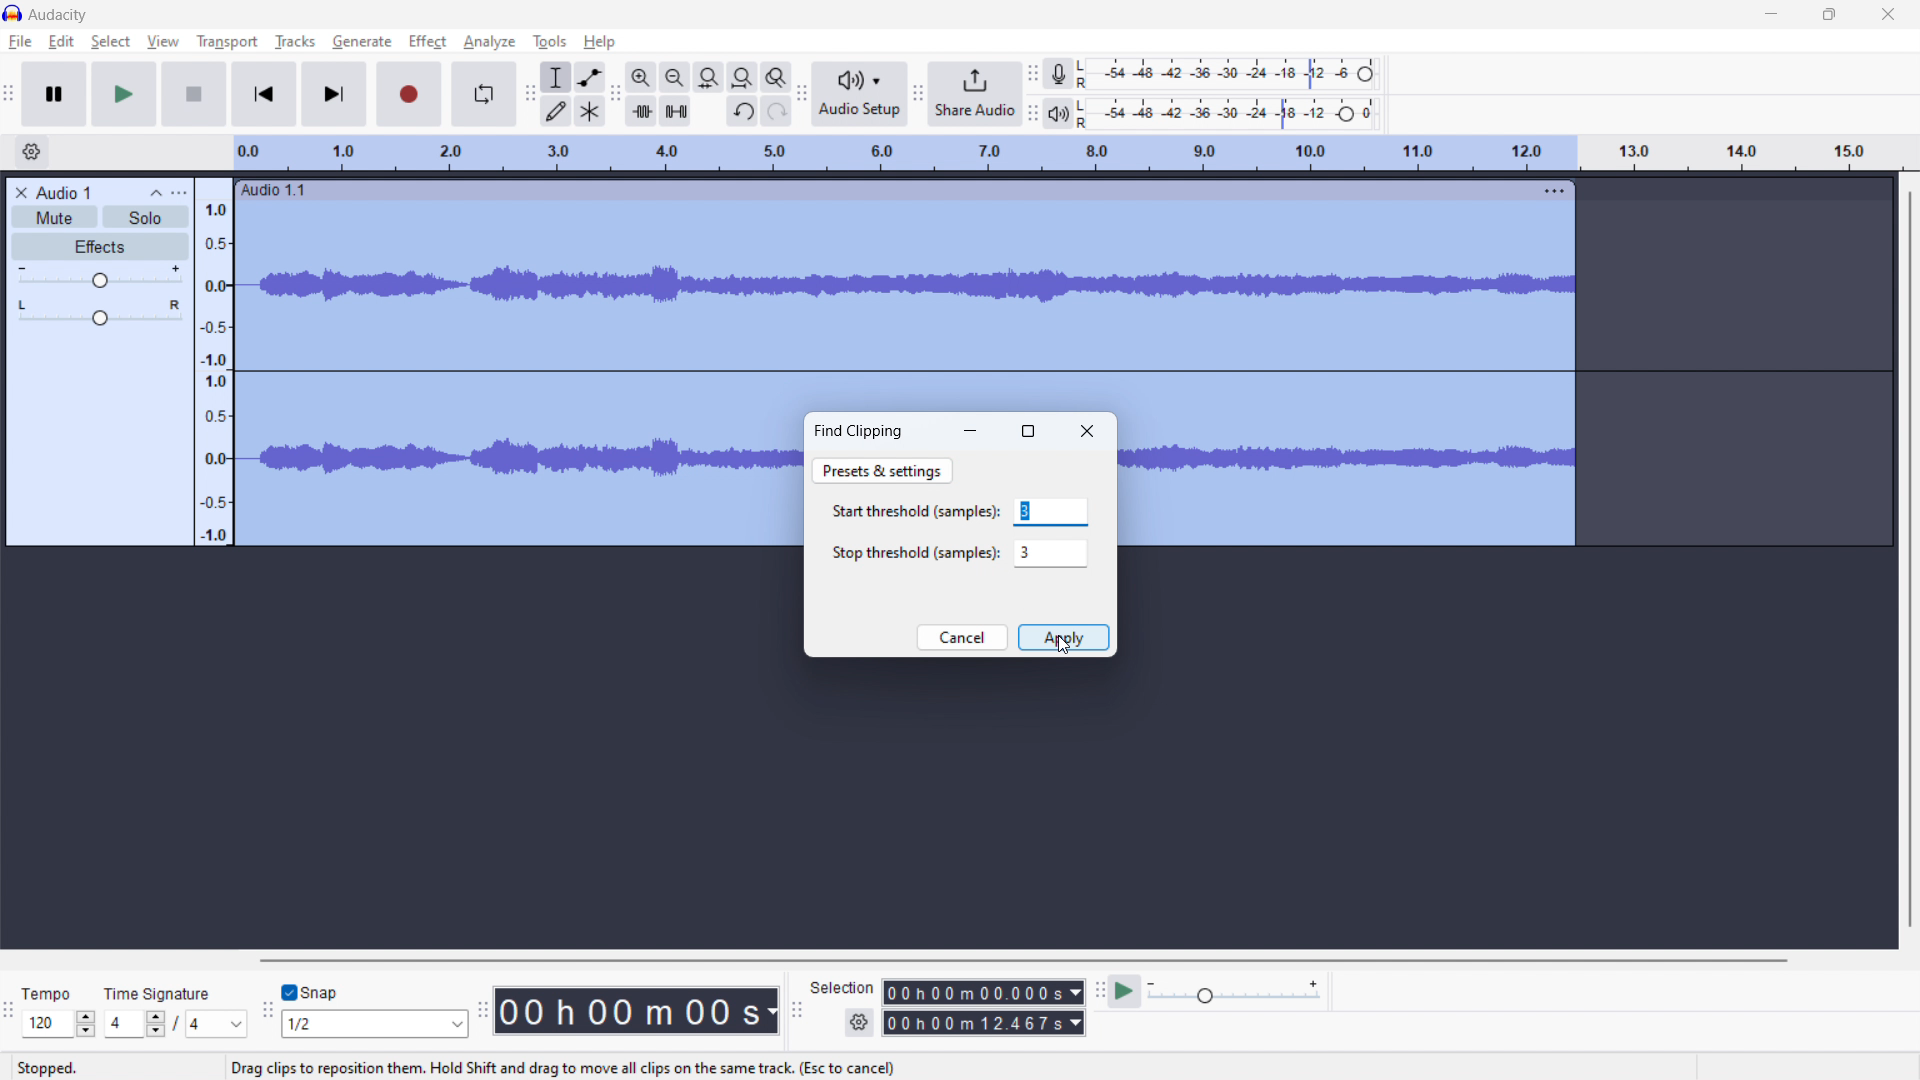 This screenshot has height=1080, width=1920. Describe the element at coordinates (362, 42) in the screenshot. I see `generate` at that location.